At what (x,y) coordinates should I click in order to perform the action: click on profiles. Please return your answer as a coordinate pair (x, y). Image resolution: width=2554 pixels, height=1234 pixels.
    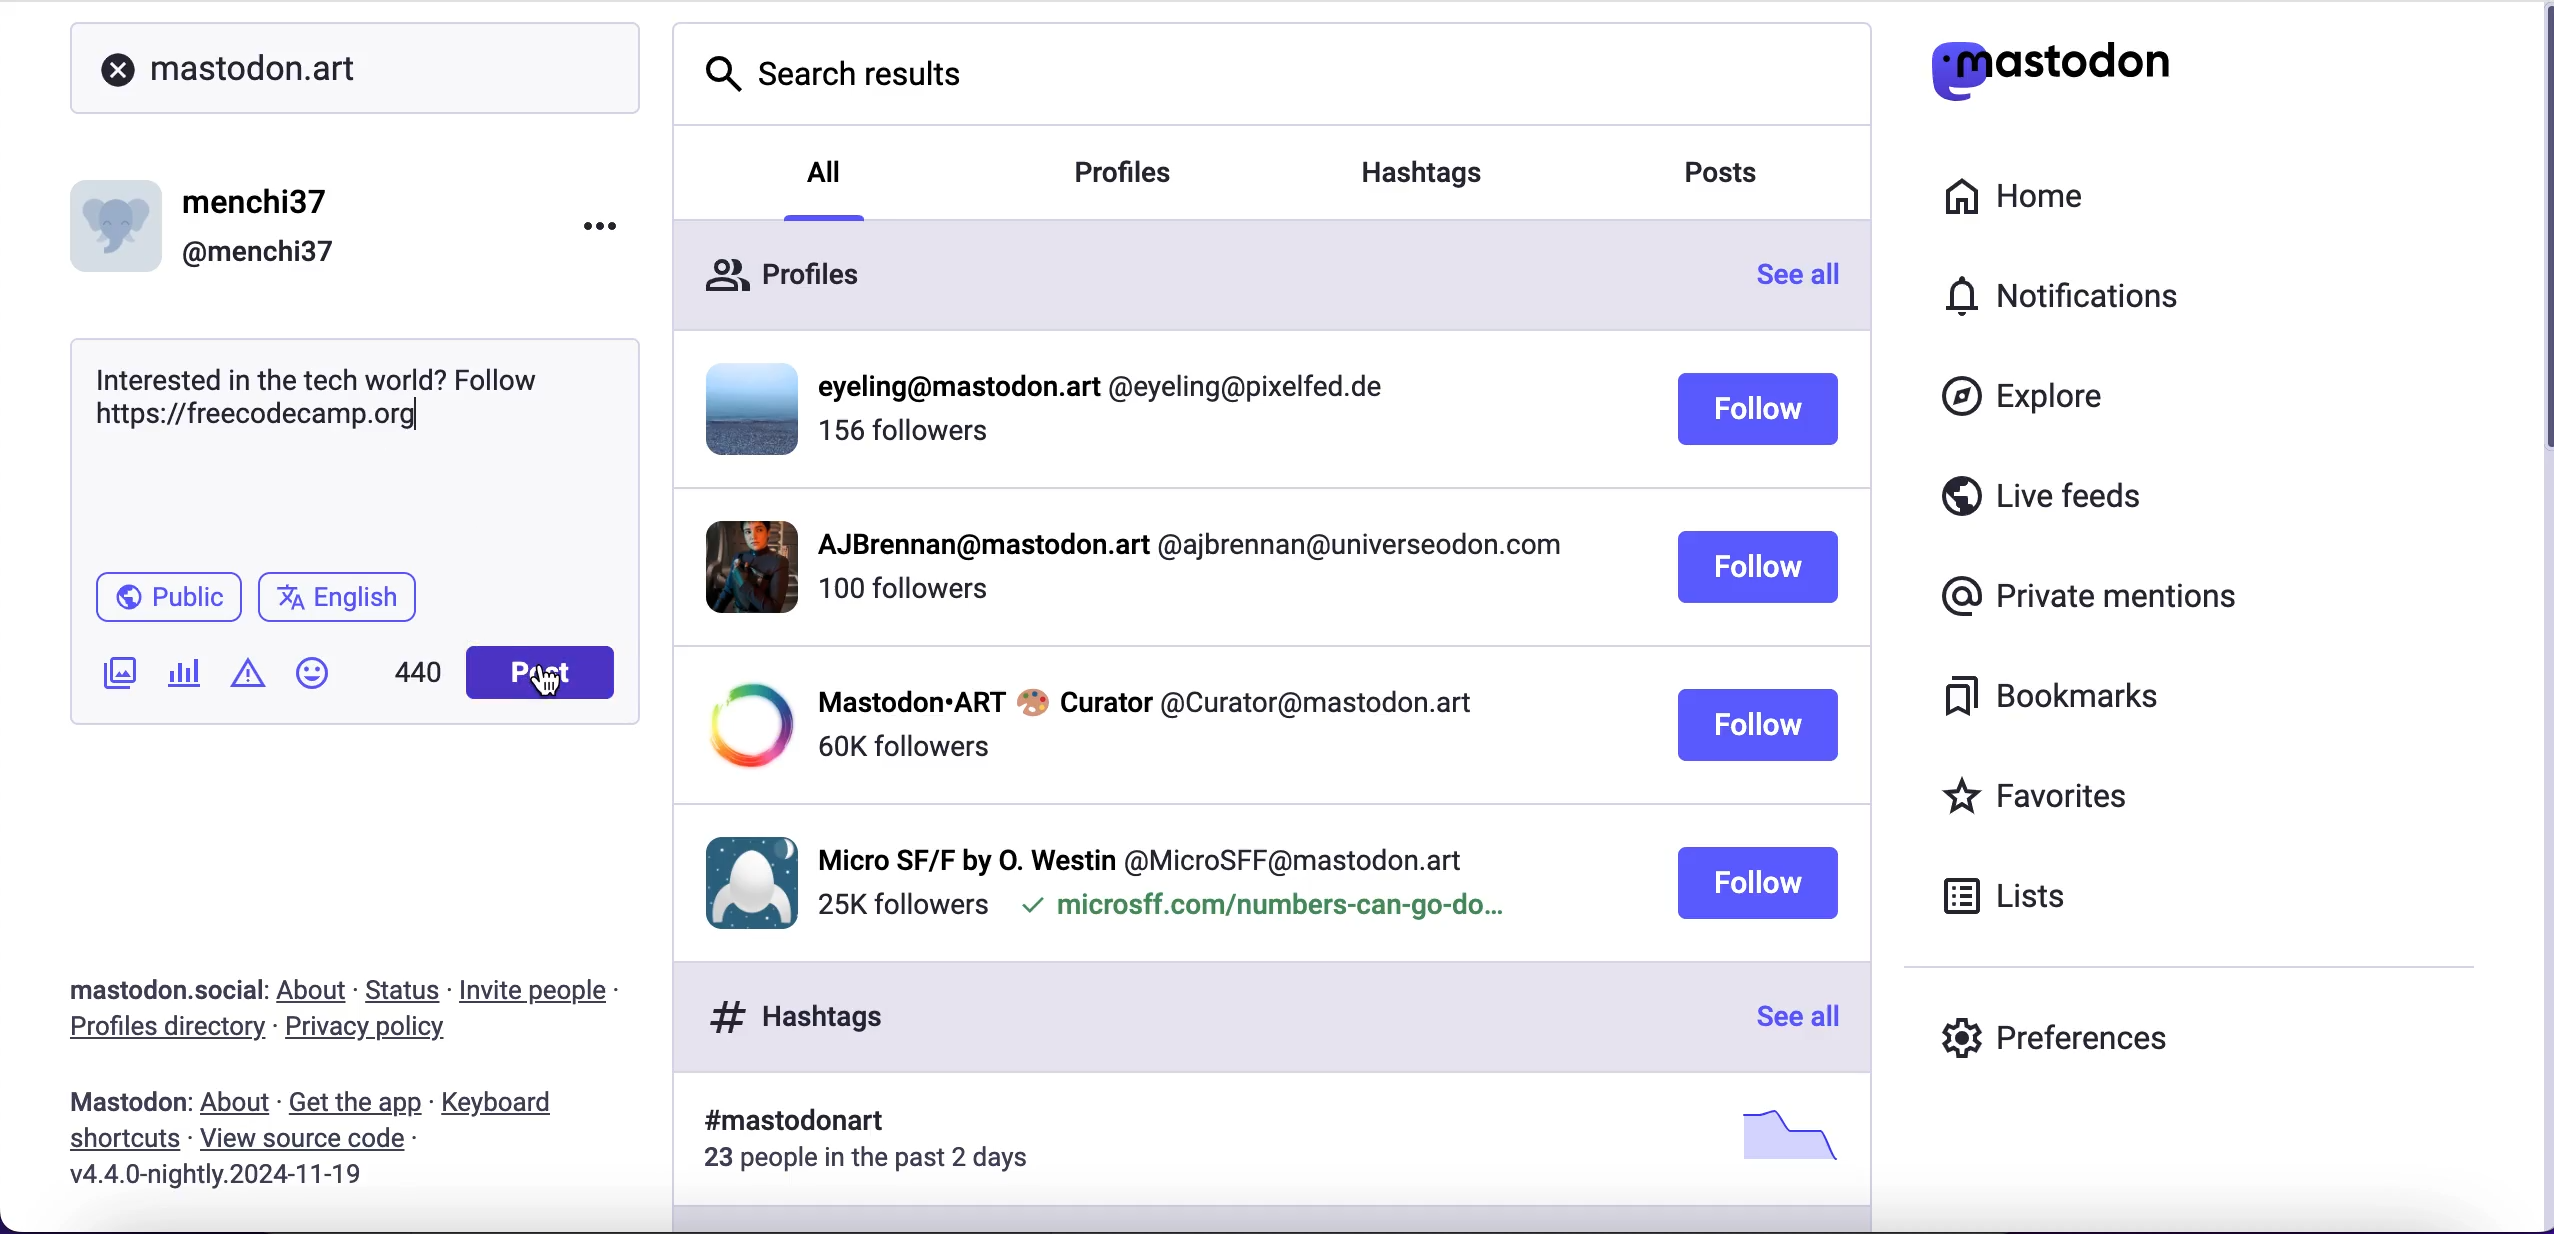
    Looking at the image, I should click on (1216, 274).